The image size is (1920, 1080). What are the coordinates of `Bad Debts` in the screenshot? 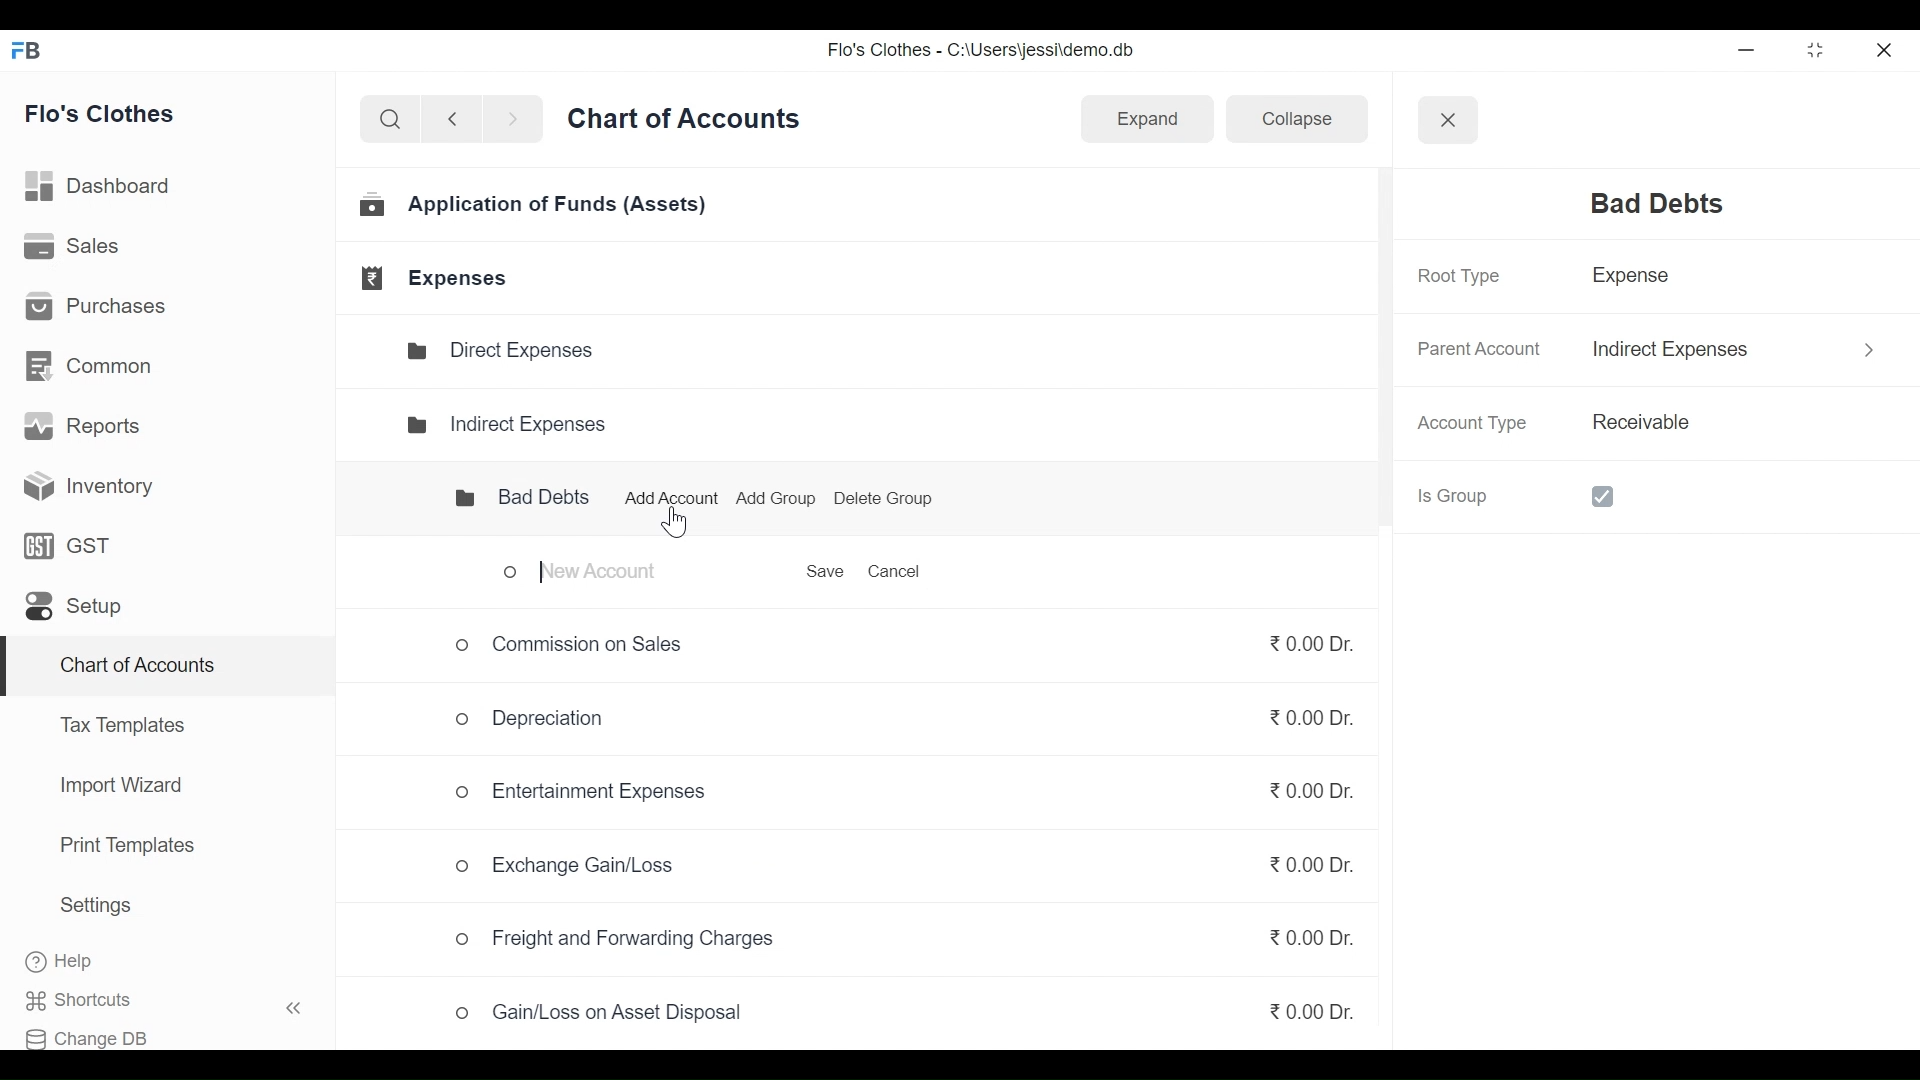 It's located at (506, 498).